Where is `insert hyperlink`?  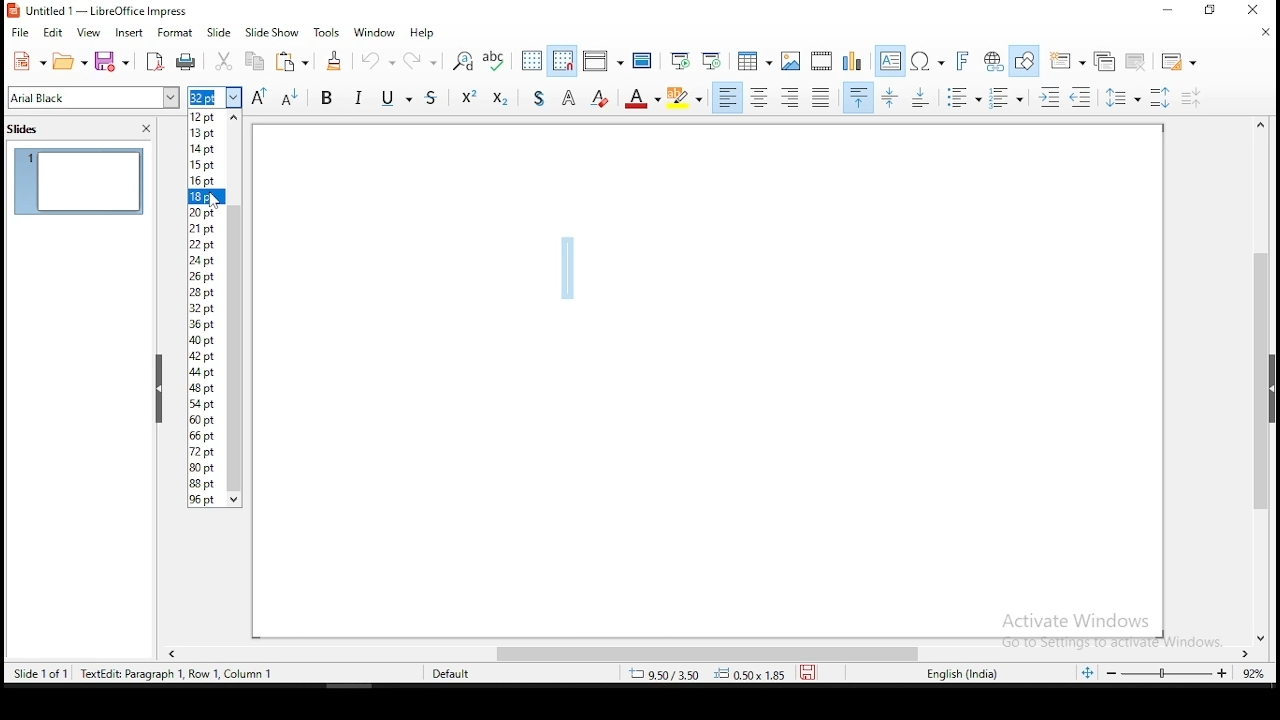
insert hyperlink is located at coordinates (991, 59).